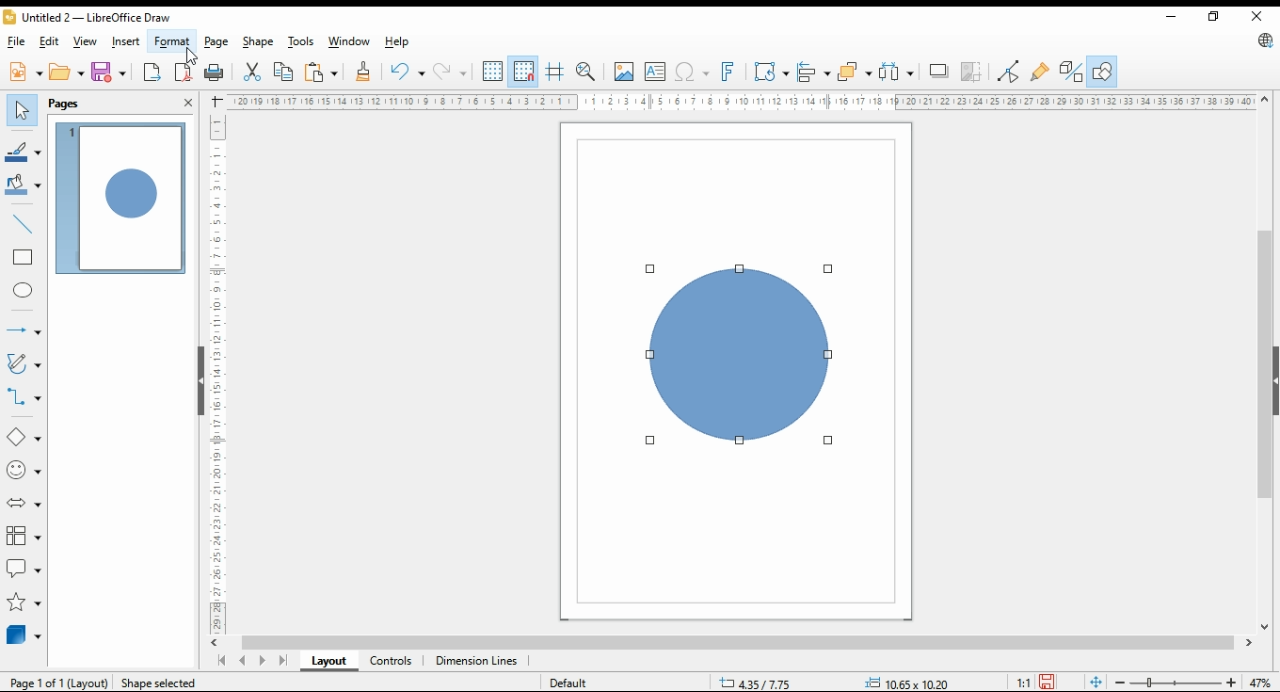  I want to click on Page 1 of 1 (layout), so click(60, 684).